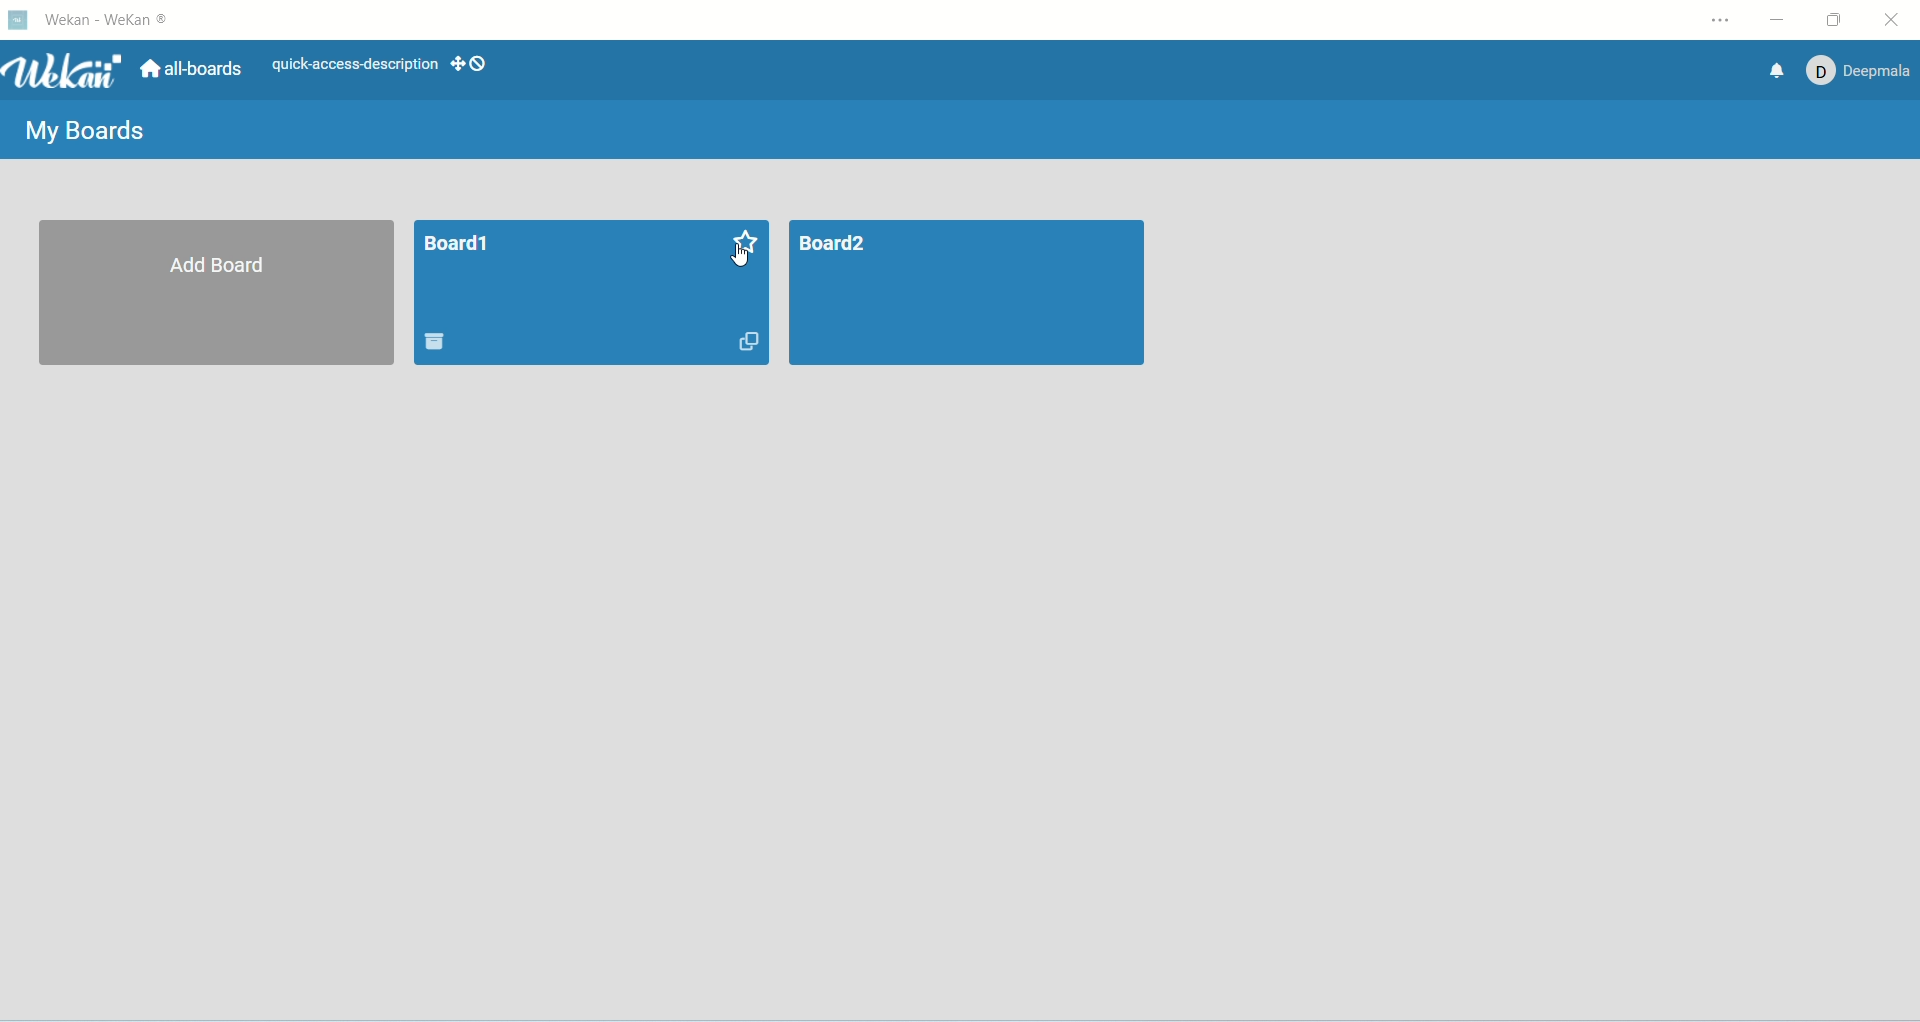 This screenshot has height=1022, width=1920. What do you see at coordinates (1861, 72) in the screenshot?
I see `account` at bounding box center [1861, 72].